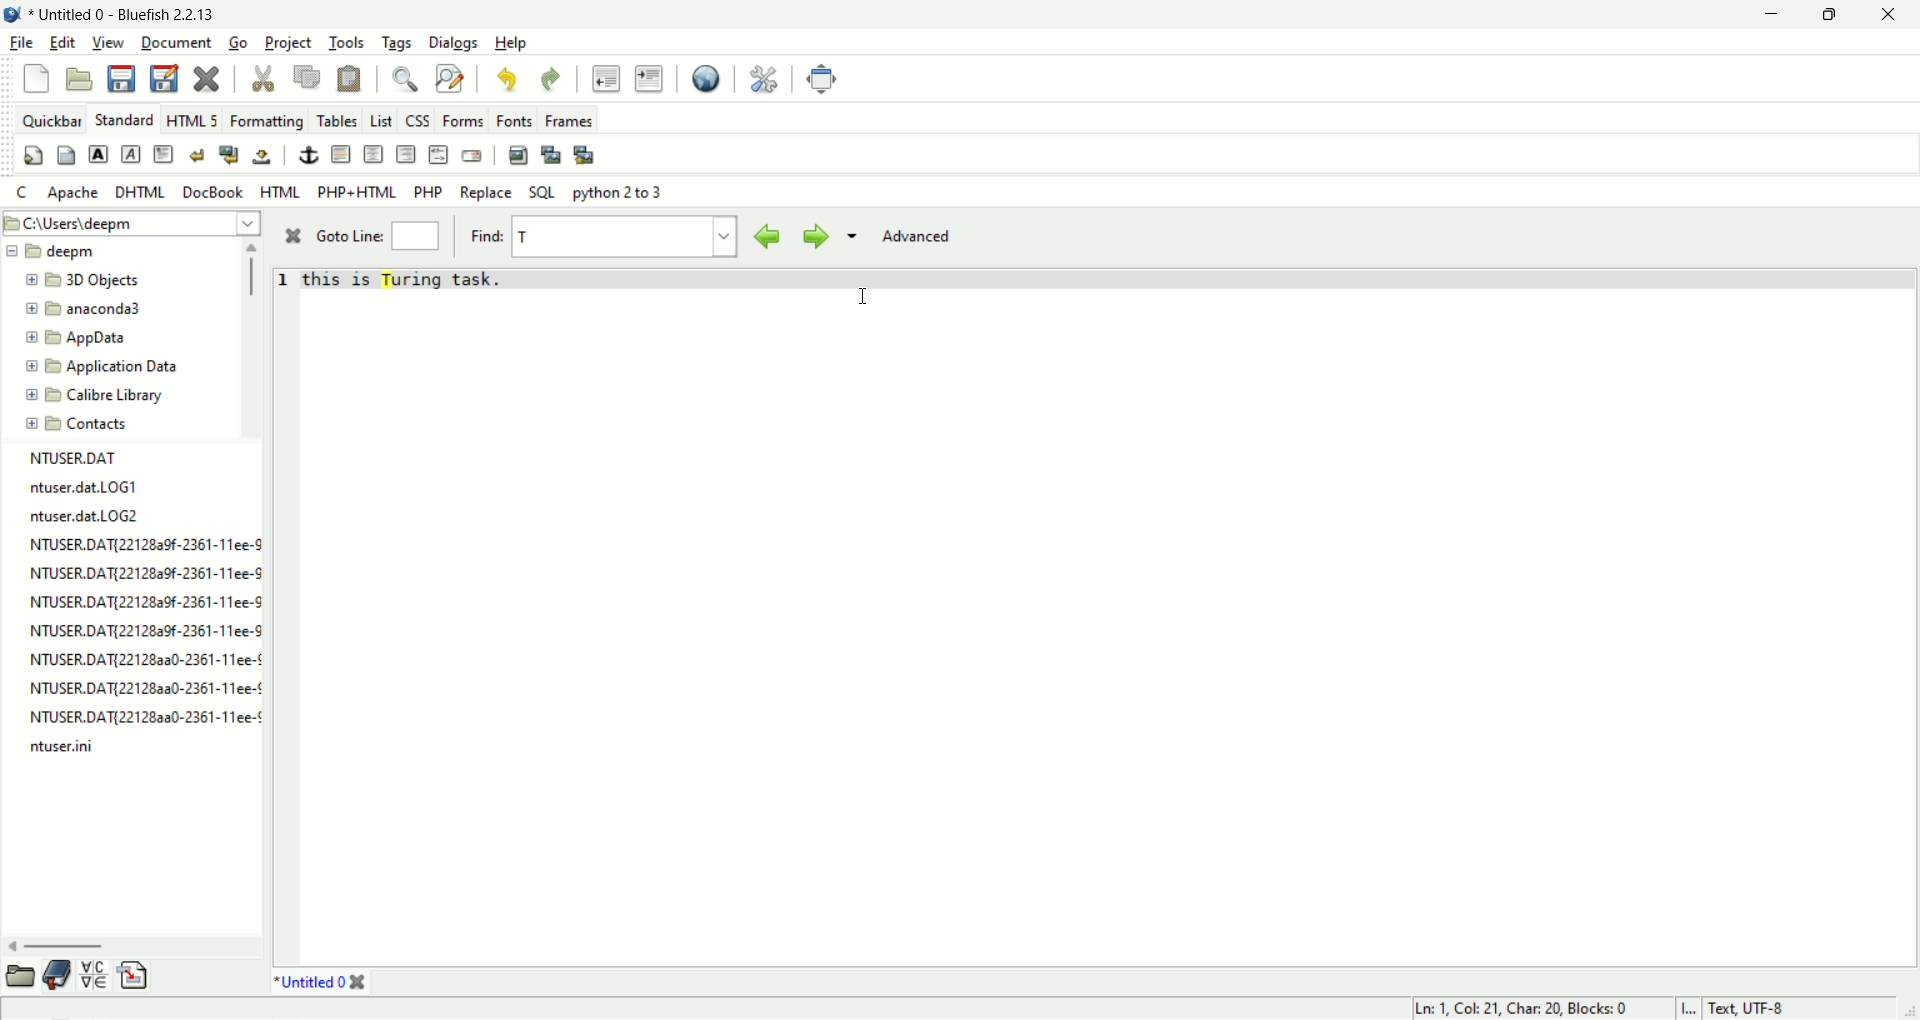 This screenshot has height=1020, width=1920. Describe the element at coordinates (24, 194) in the screenshot. I see `c ` at that location.